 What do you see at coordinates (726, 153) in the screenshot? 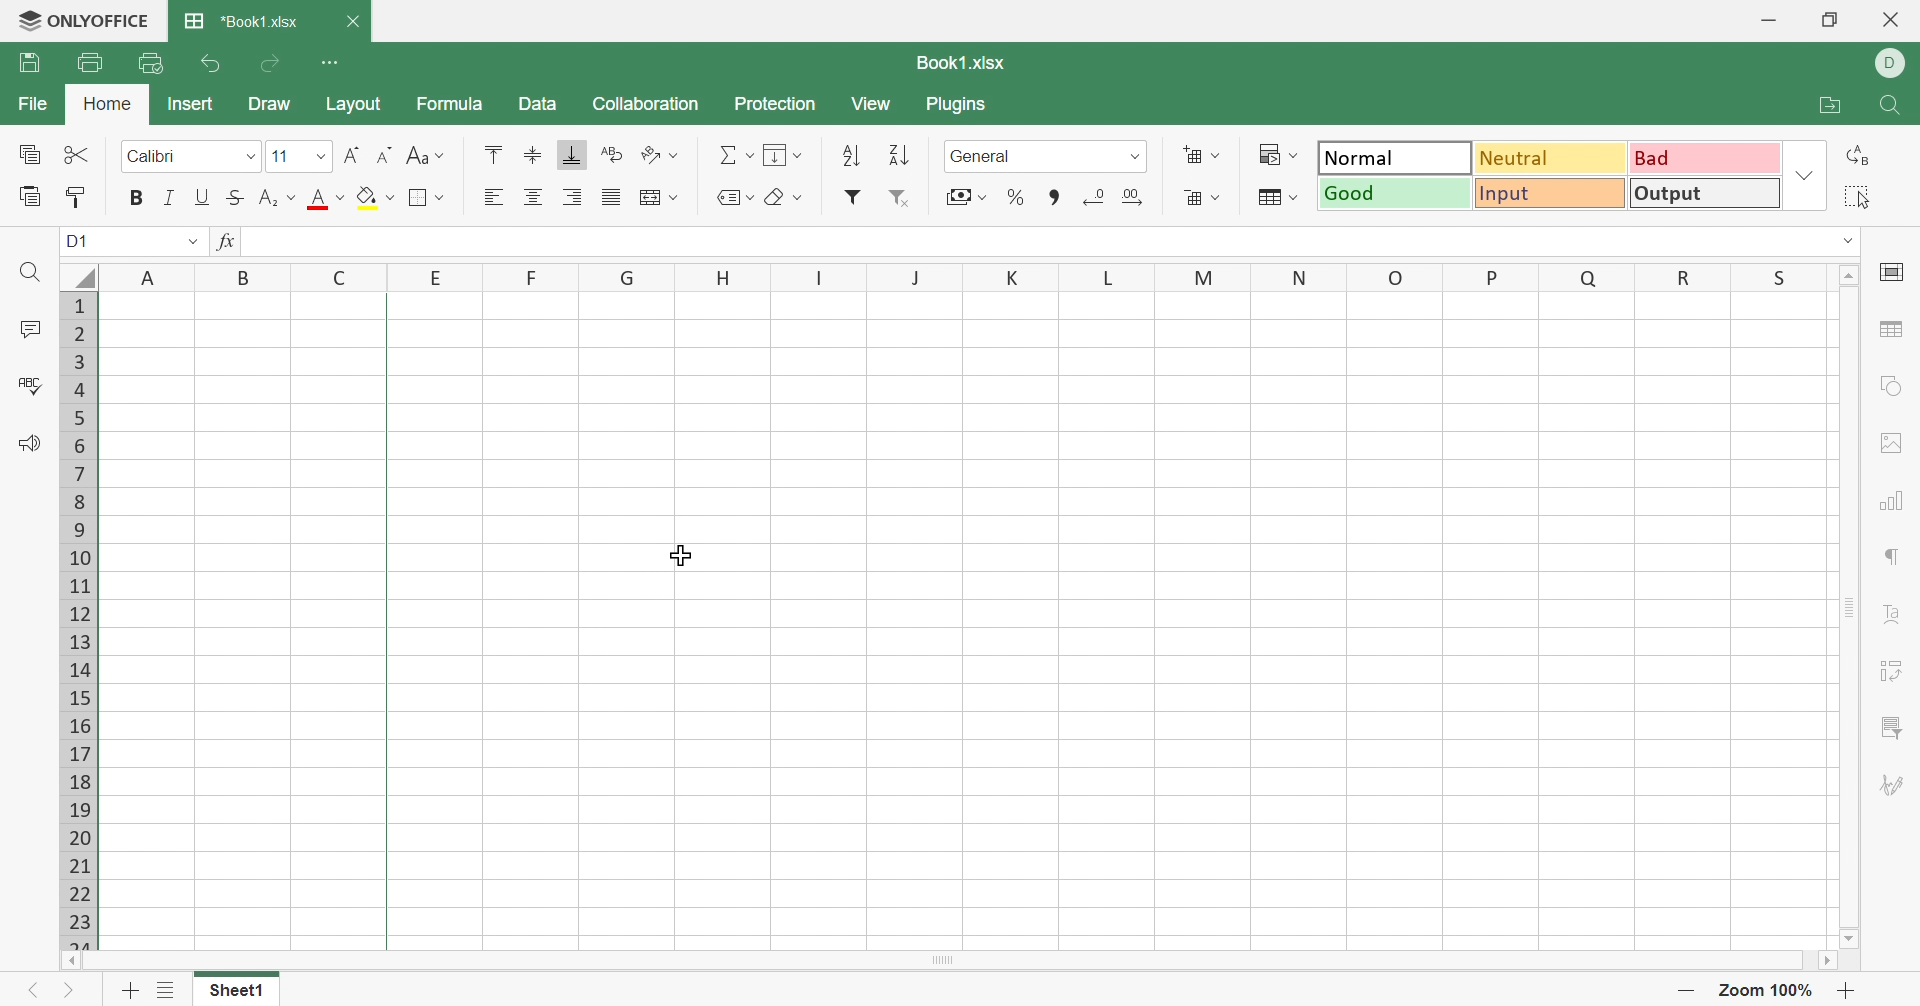
I see `Summation` at bounding box center [726, 153].